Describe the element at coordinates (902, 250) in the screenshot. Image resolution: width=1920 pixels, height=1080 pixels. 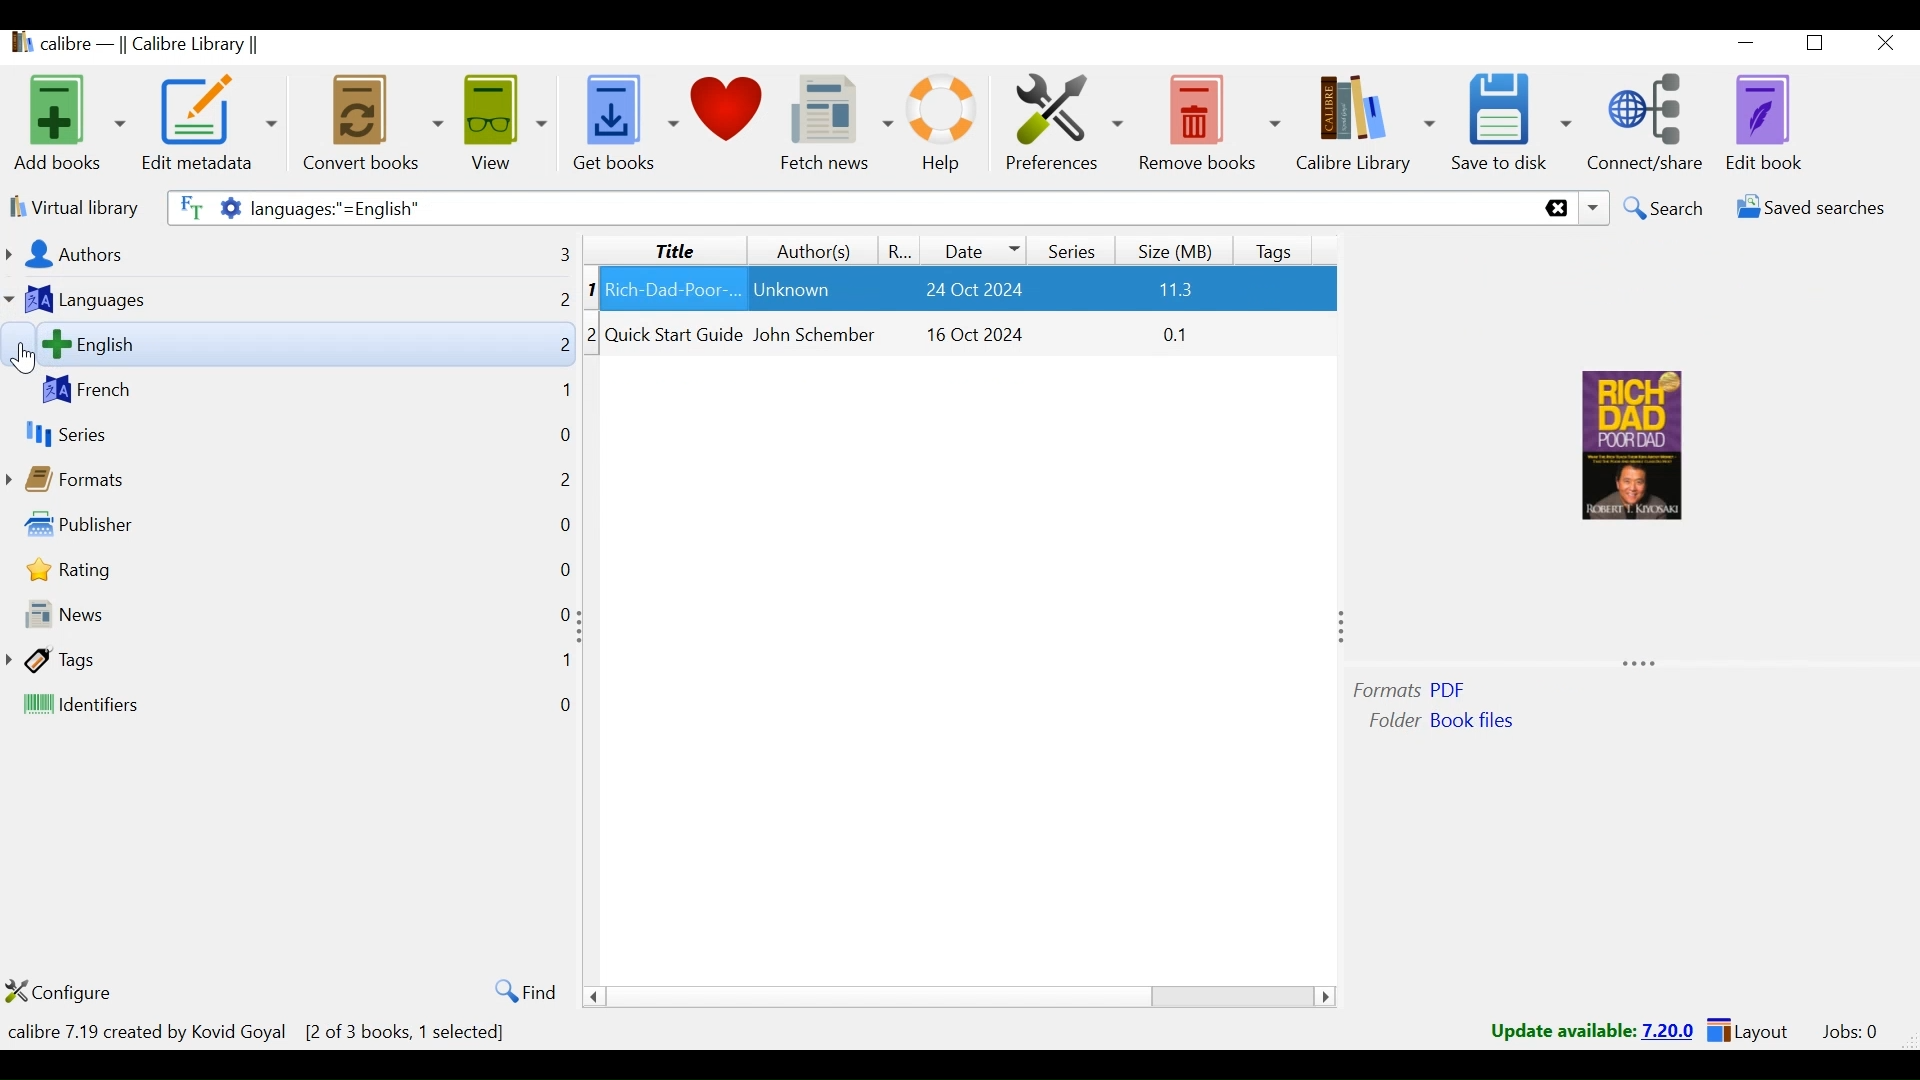
I see `Rating` at that location.